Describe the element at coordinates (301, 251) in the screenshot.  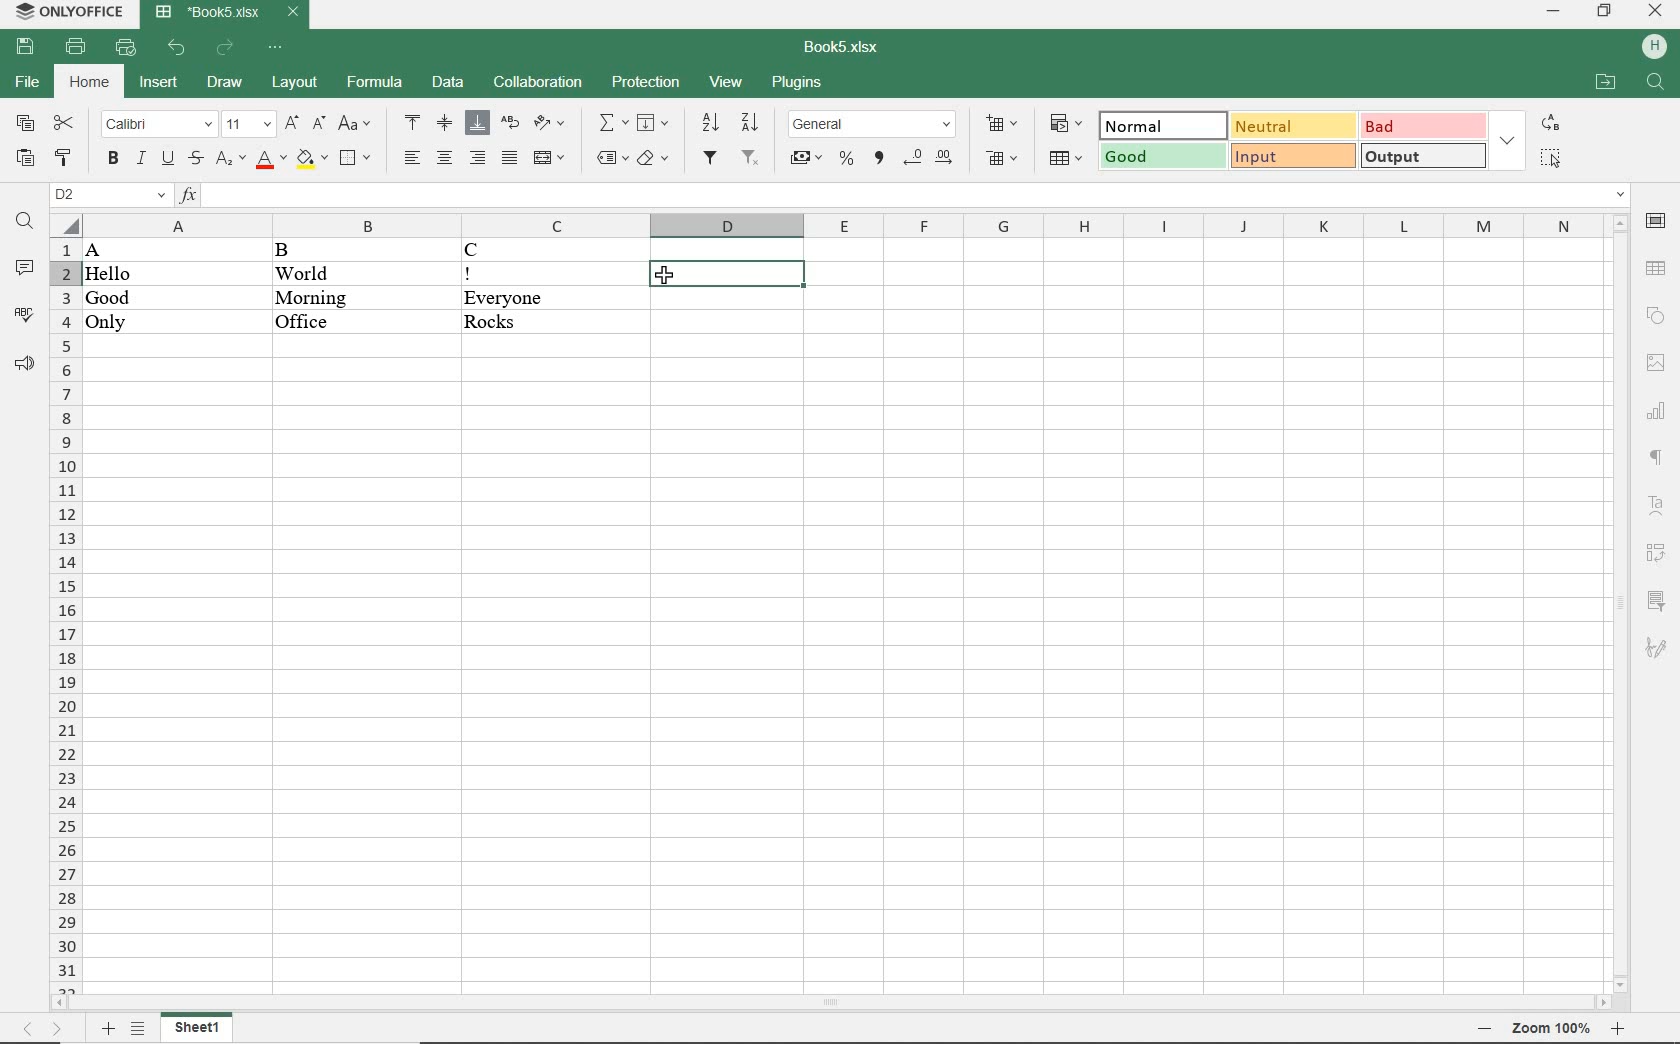
I see `B` at that location.